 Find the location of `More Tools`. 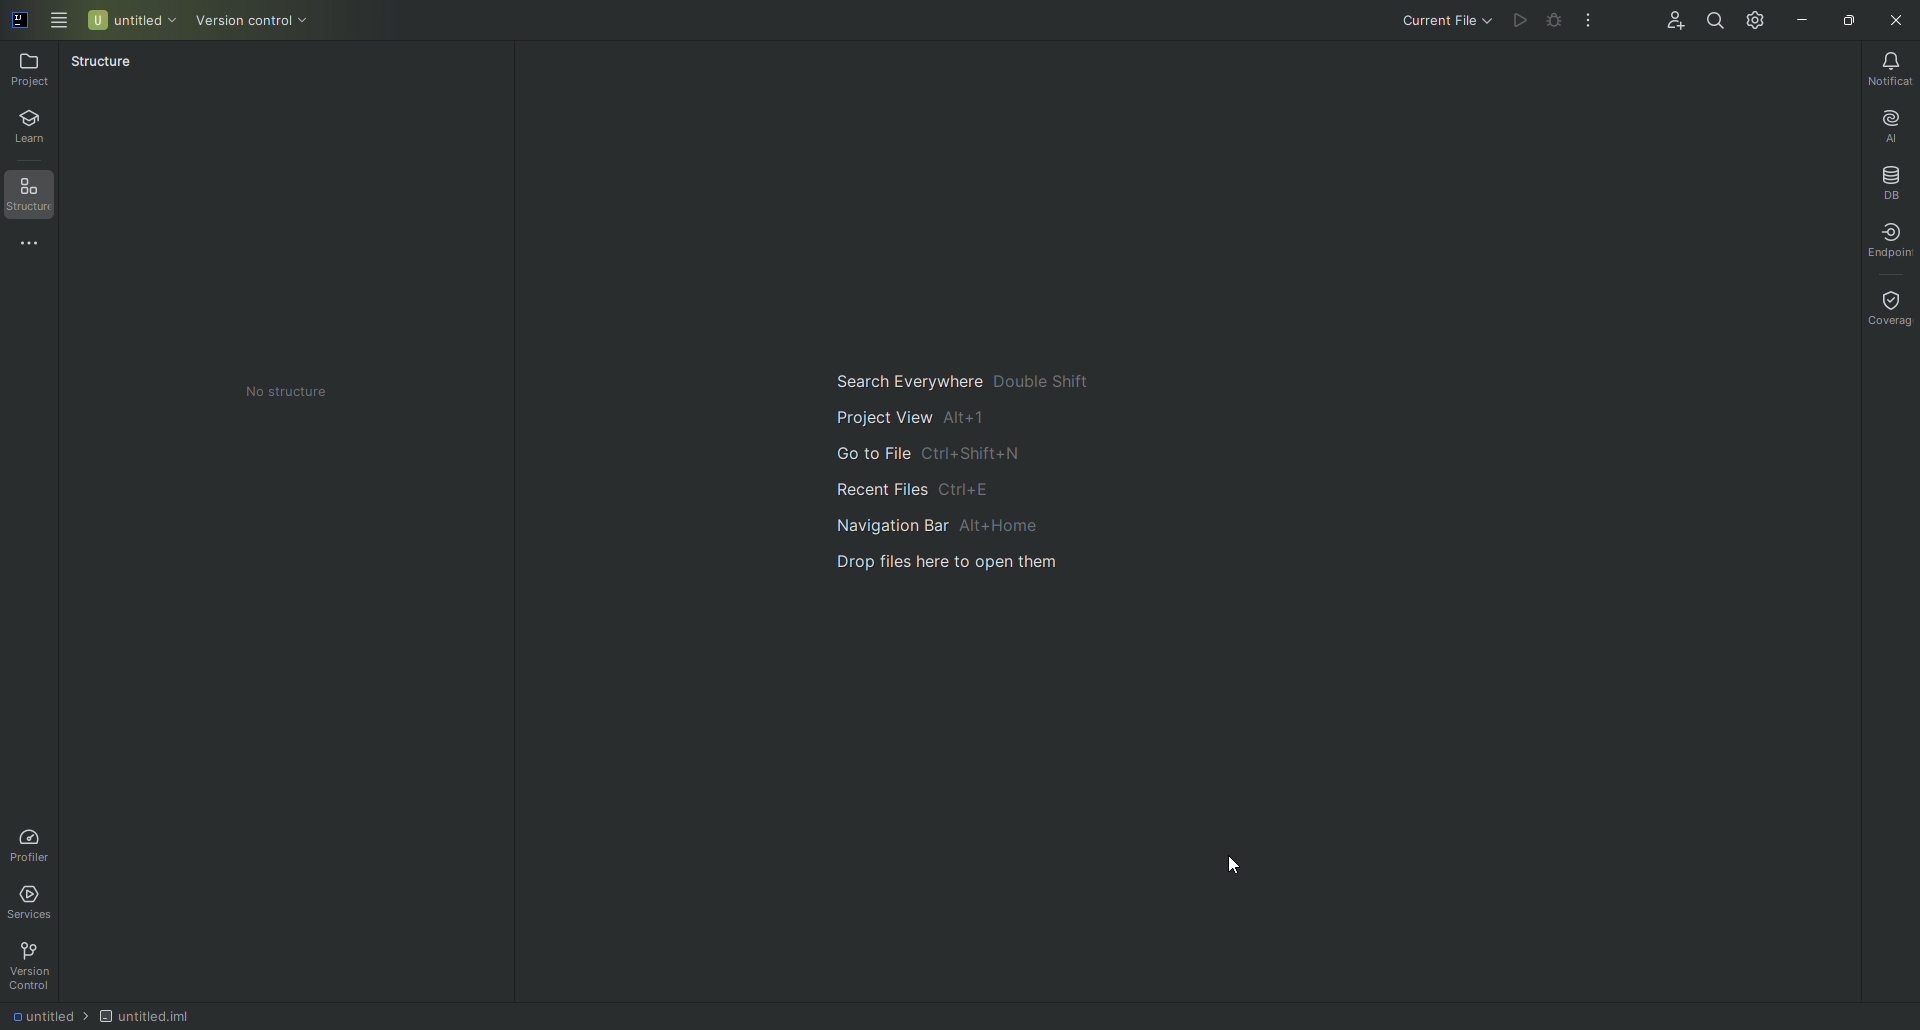

More Tools is located at coordinates (34, 247).